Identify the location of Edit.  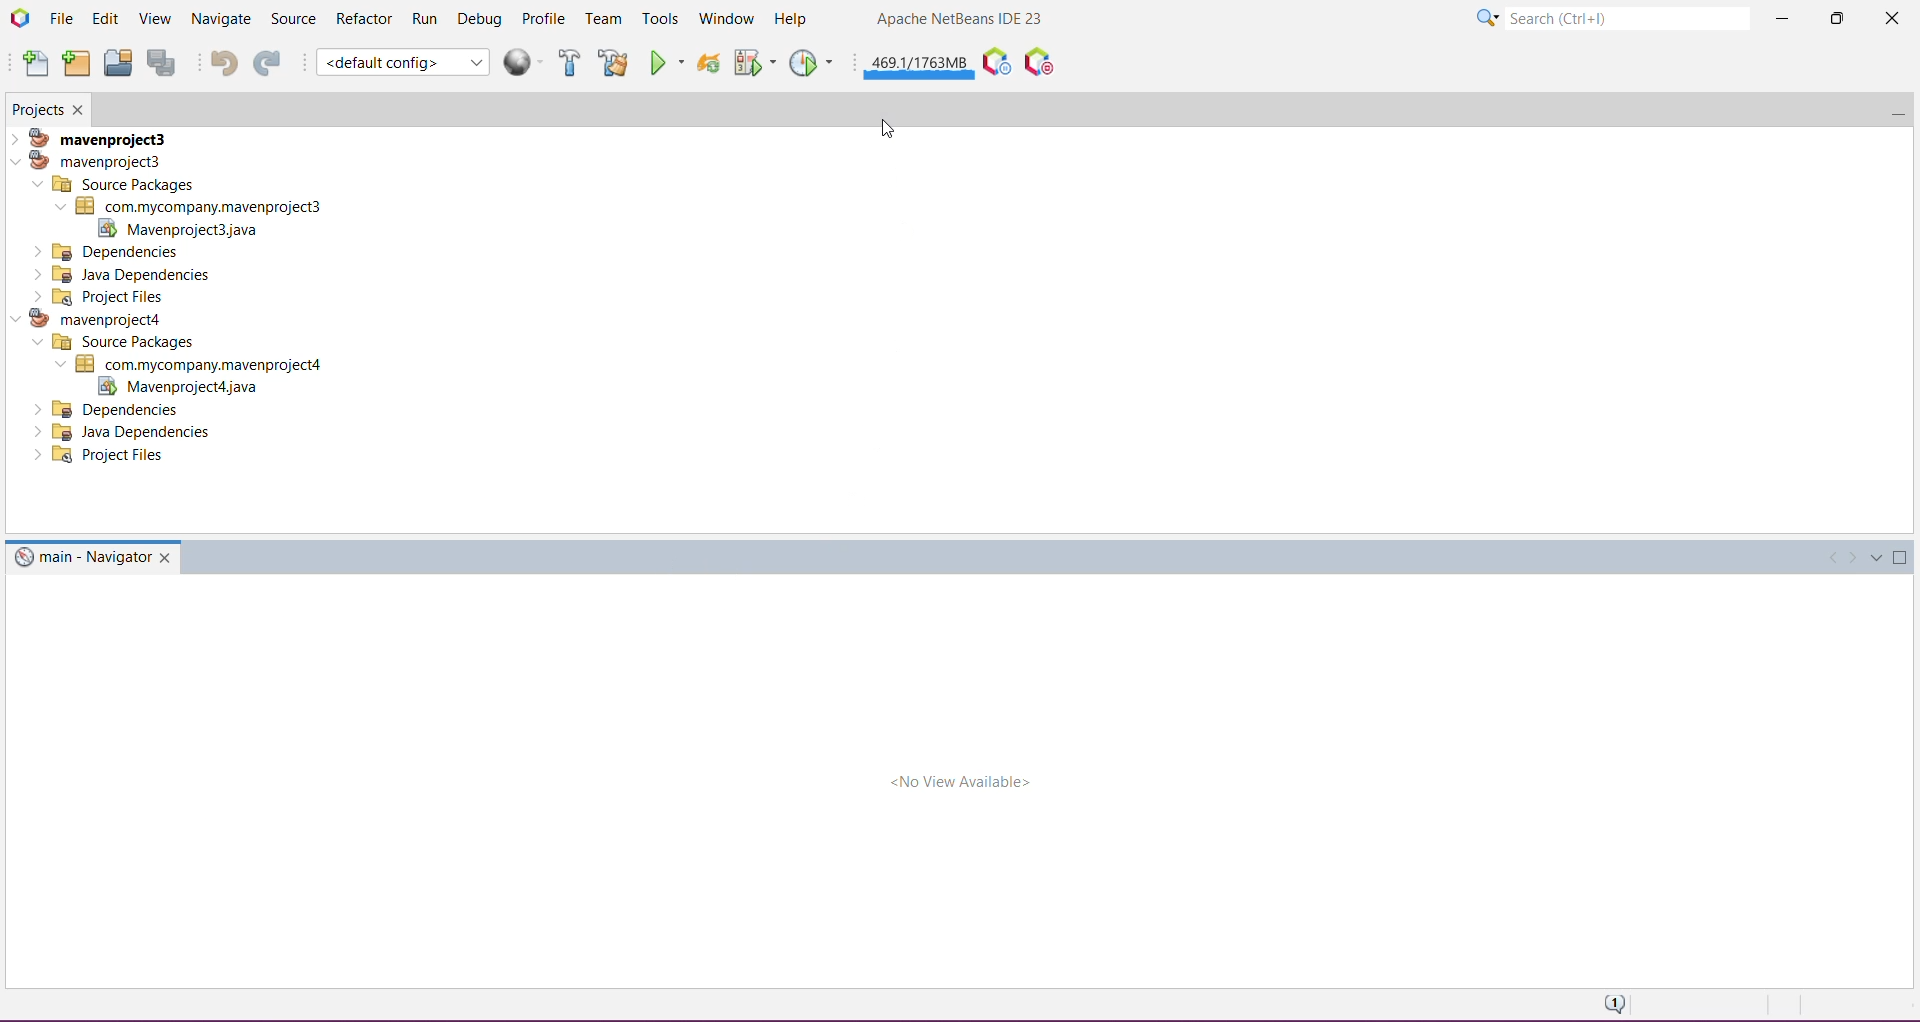
(104, 20).